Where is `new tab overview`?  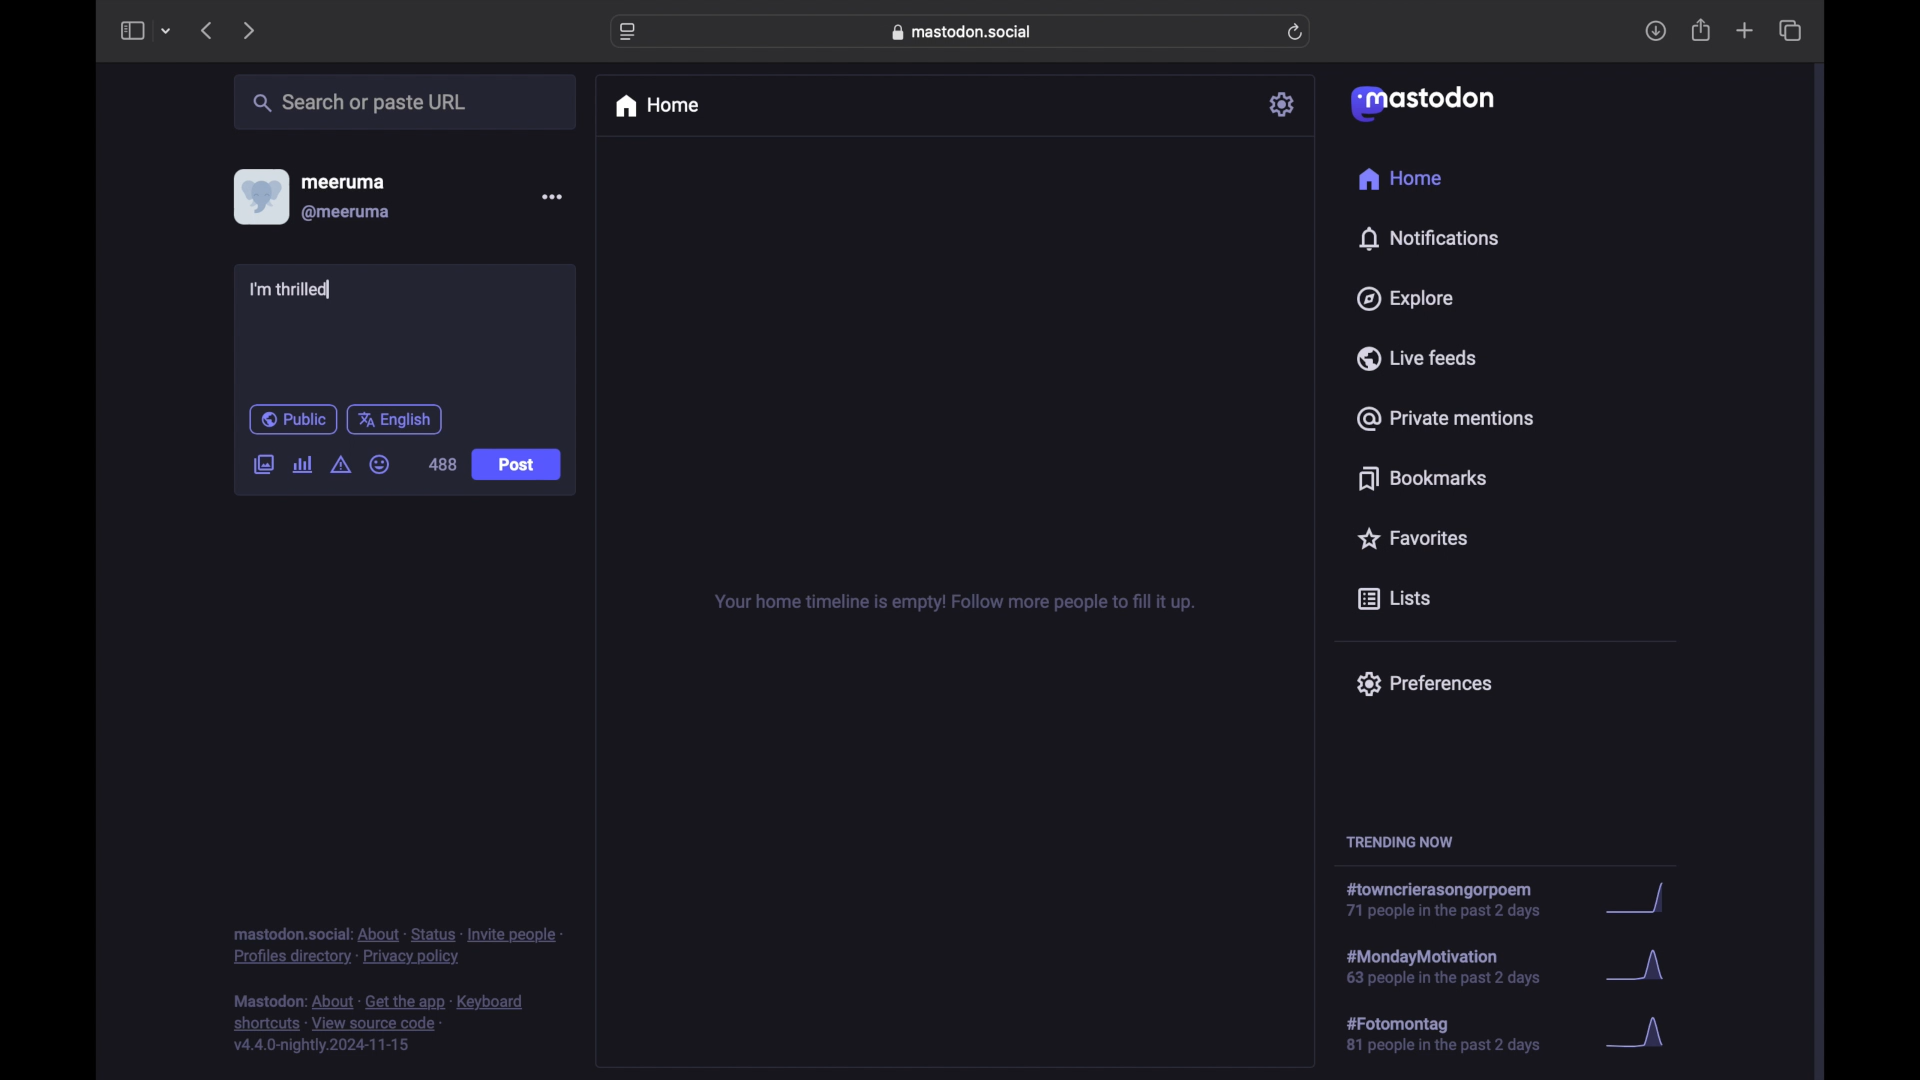
new tab overview is located at coordinates (1745, 30).